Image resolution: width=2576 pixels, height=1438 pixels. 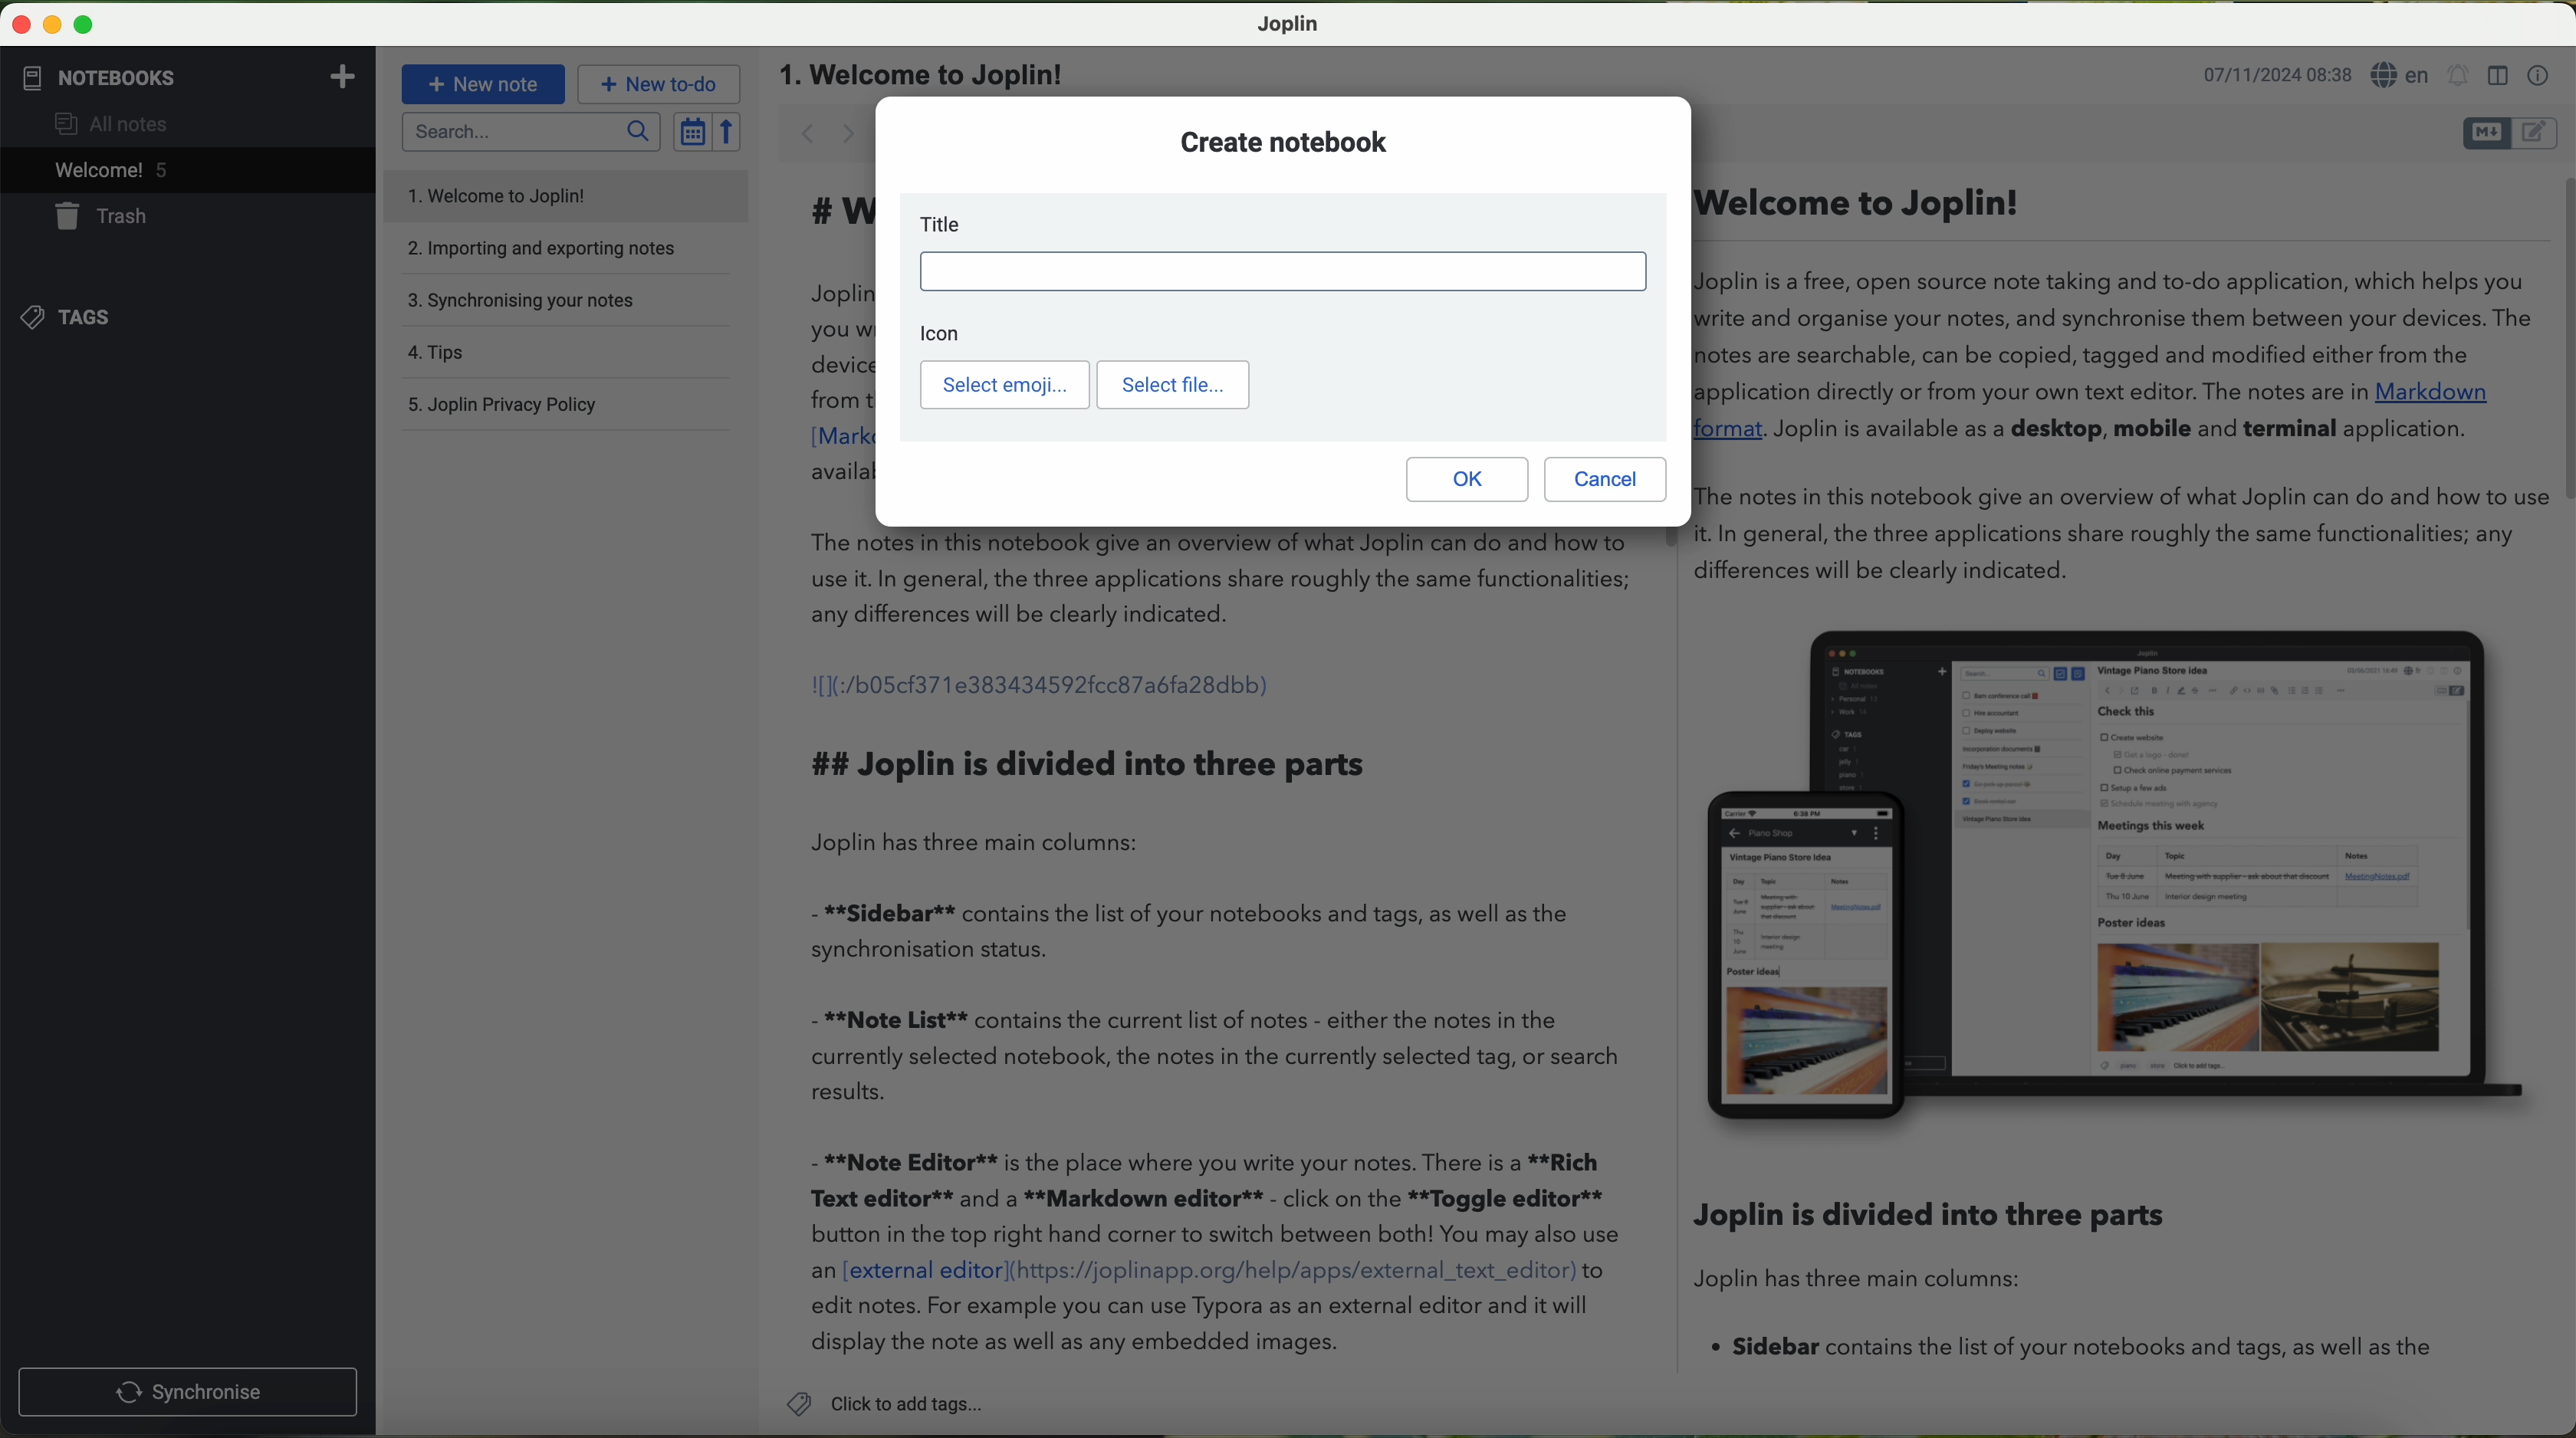 What do you see at coordinates (2274, 78) in the screenshot?
I see `date and hour` at bounding box center [2274, 78].